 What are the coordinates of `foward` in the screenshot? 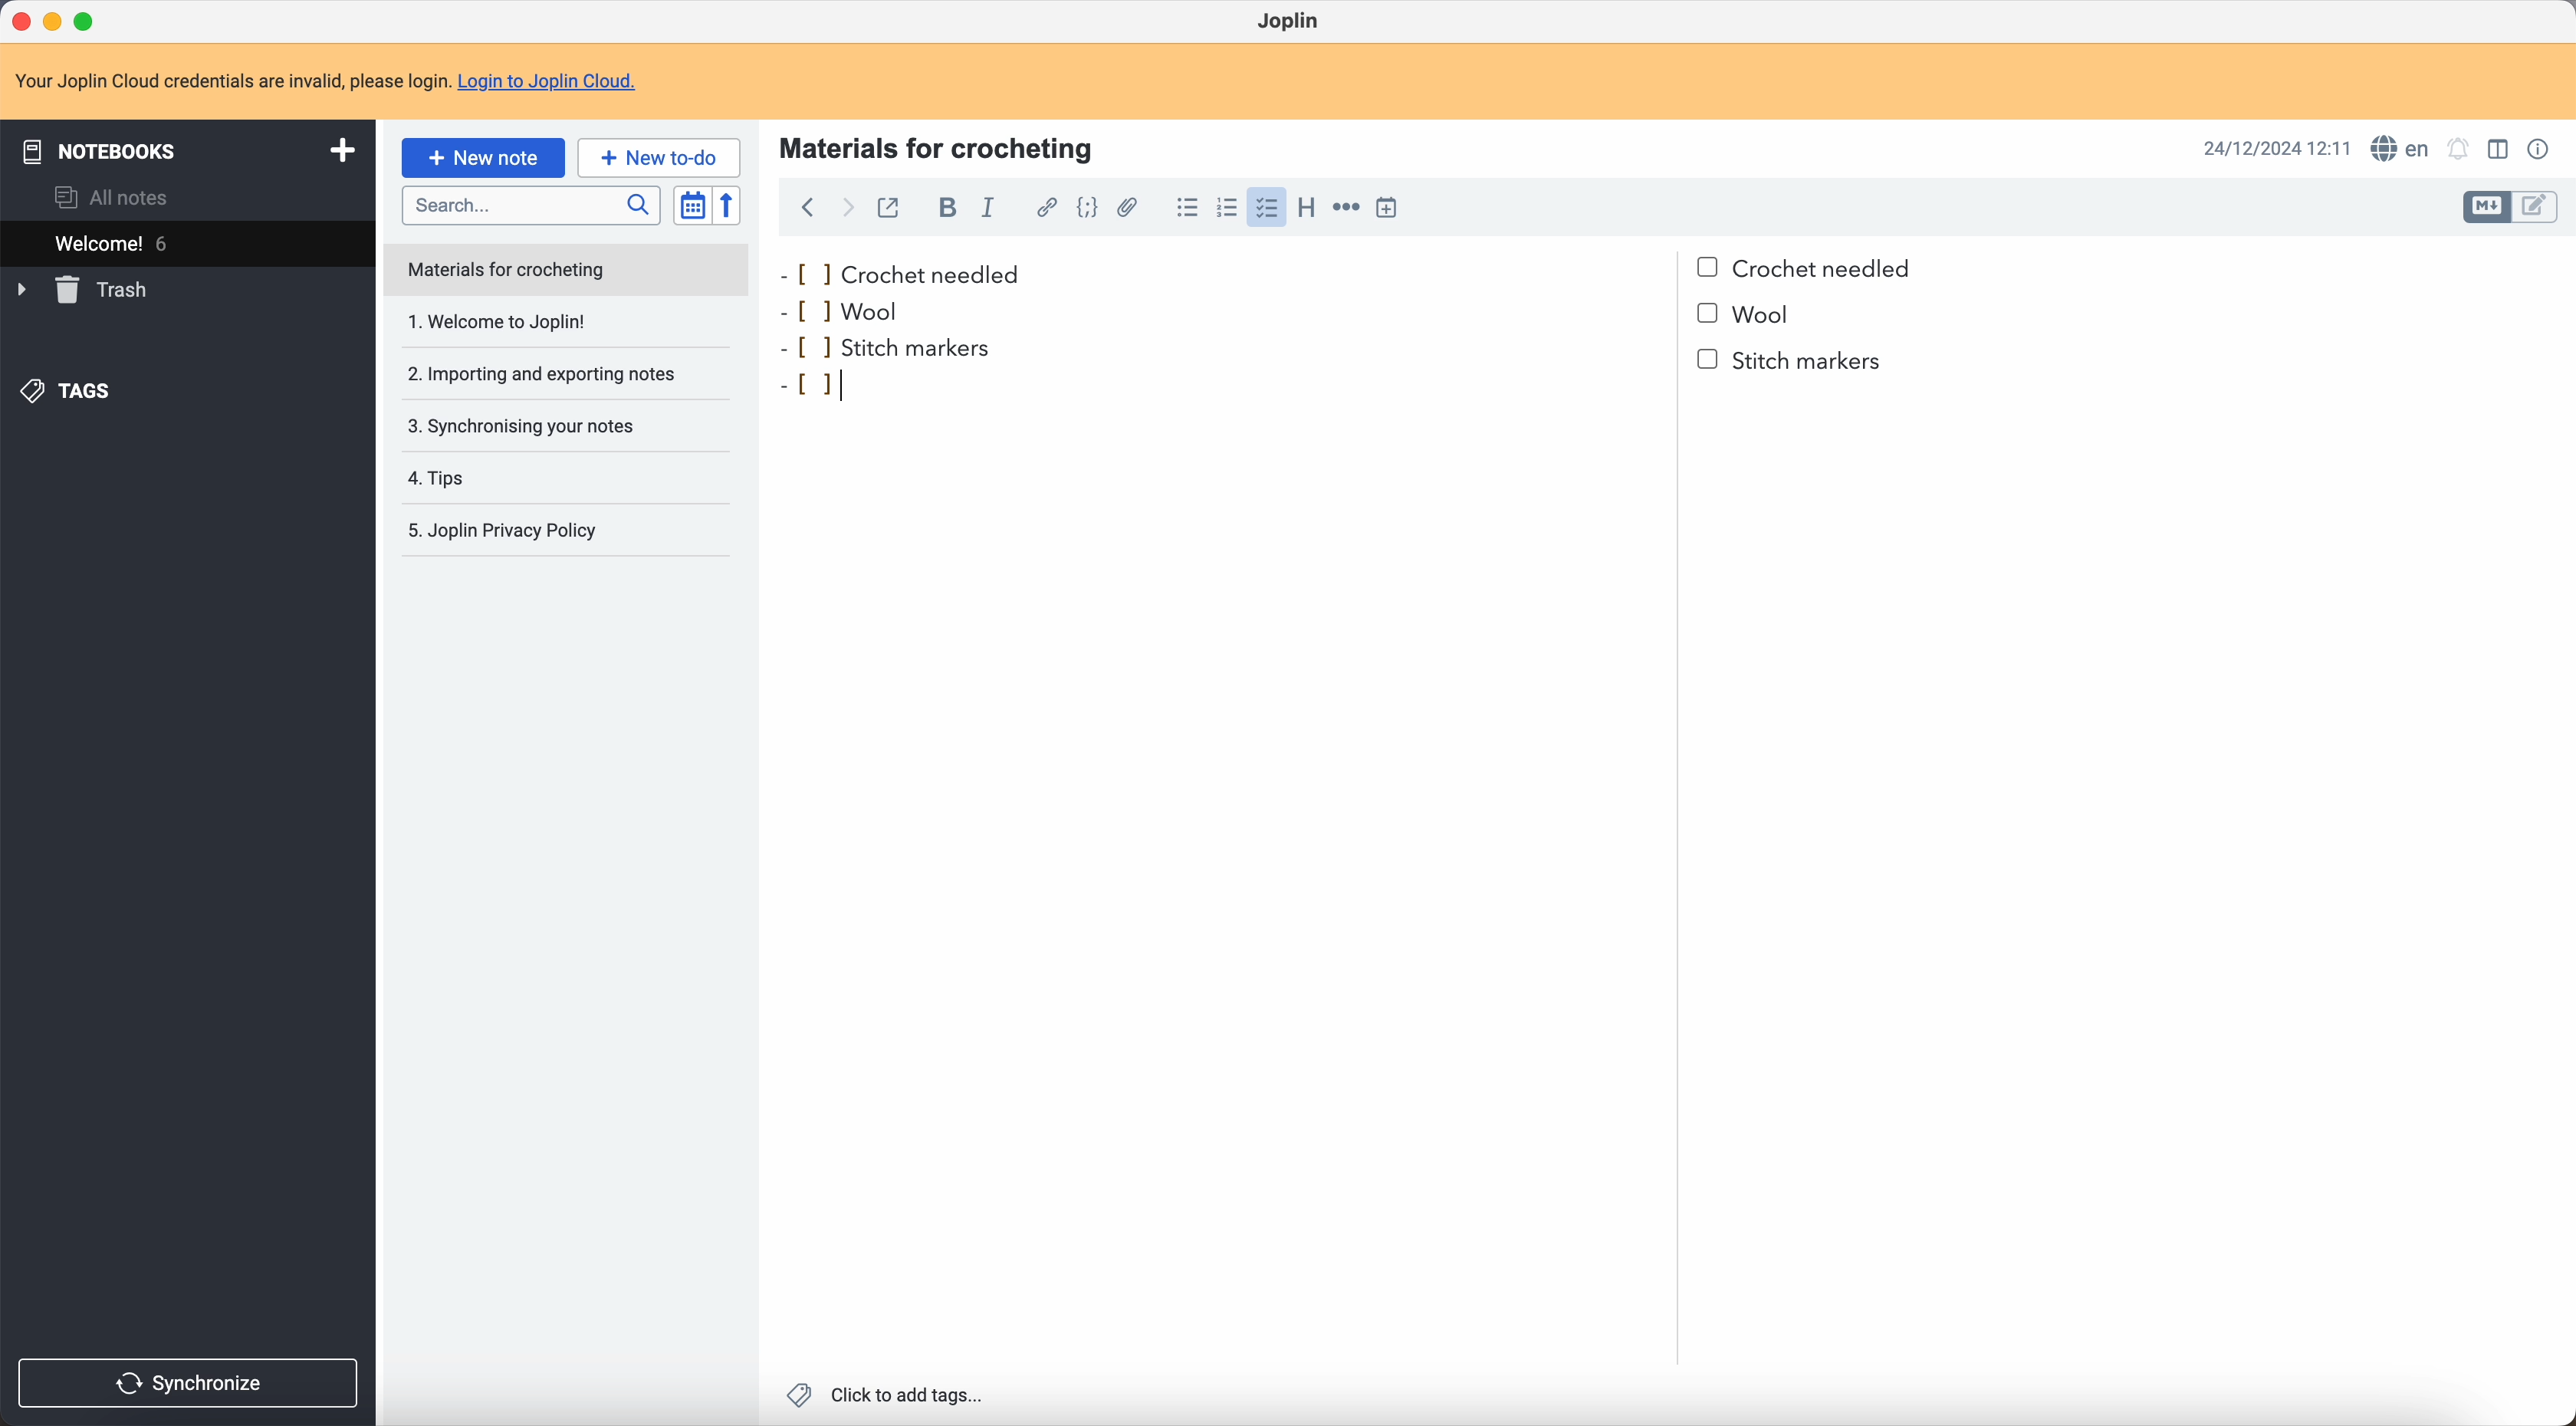 It's located at (845, 210).